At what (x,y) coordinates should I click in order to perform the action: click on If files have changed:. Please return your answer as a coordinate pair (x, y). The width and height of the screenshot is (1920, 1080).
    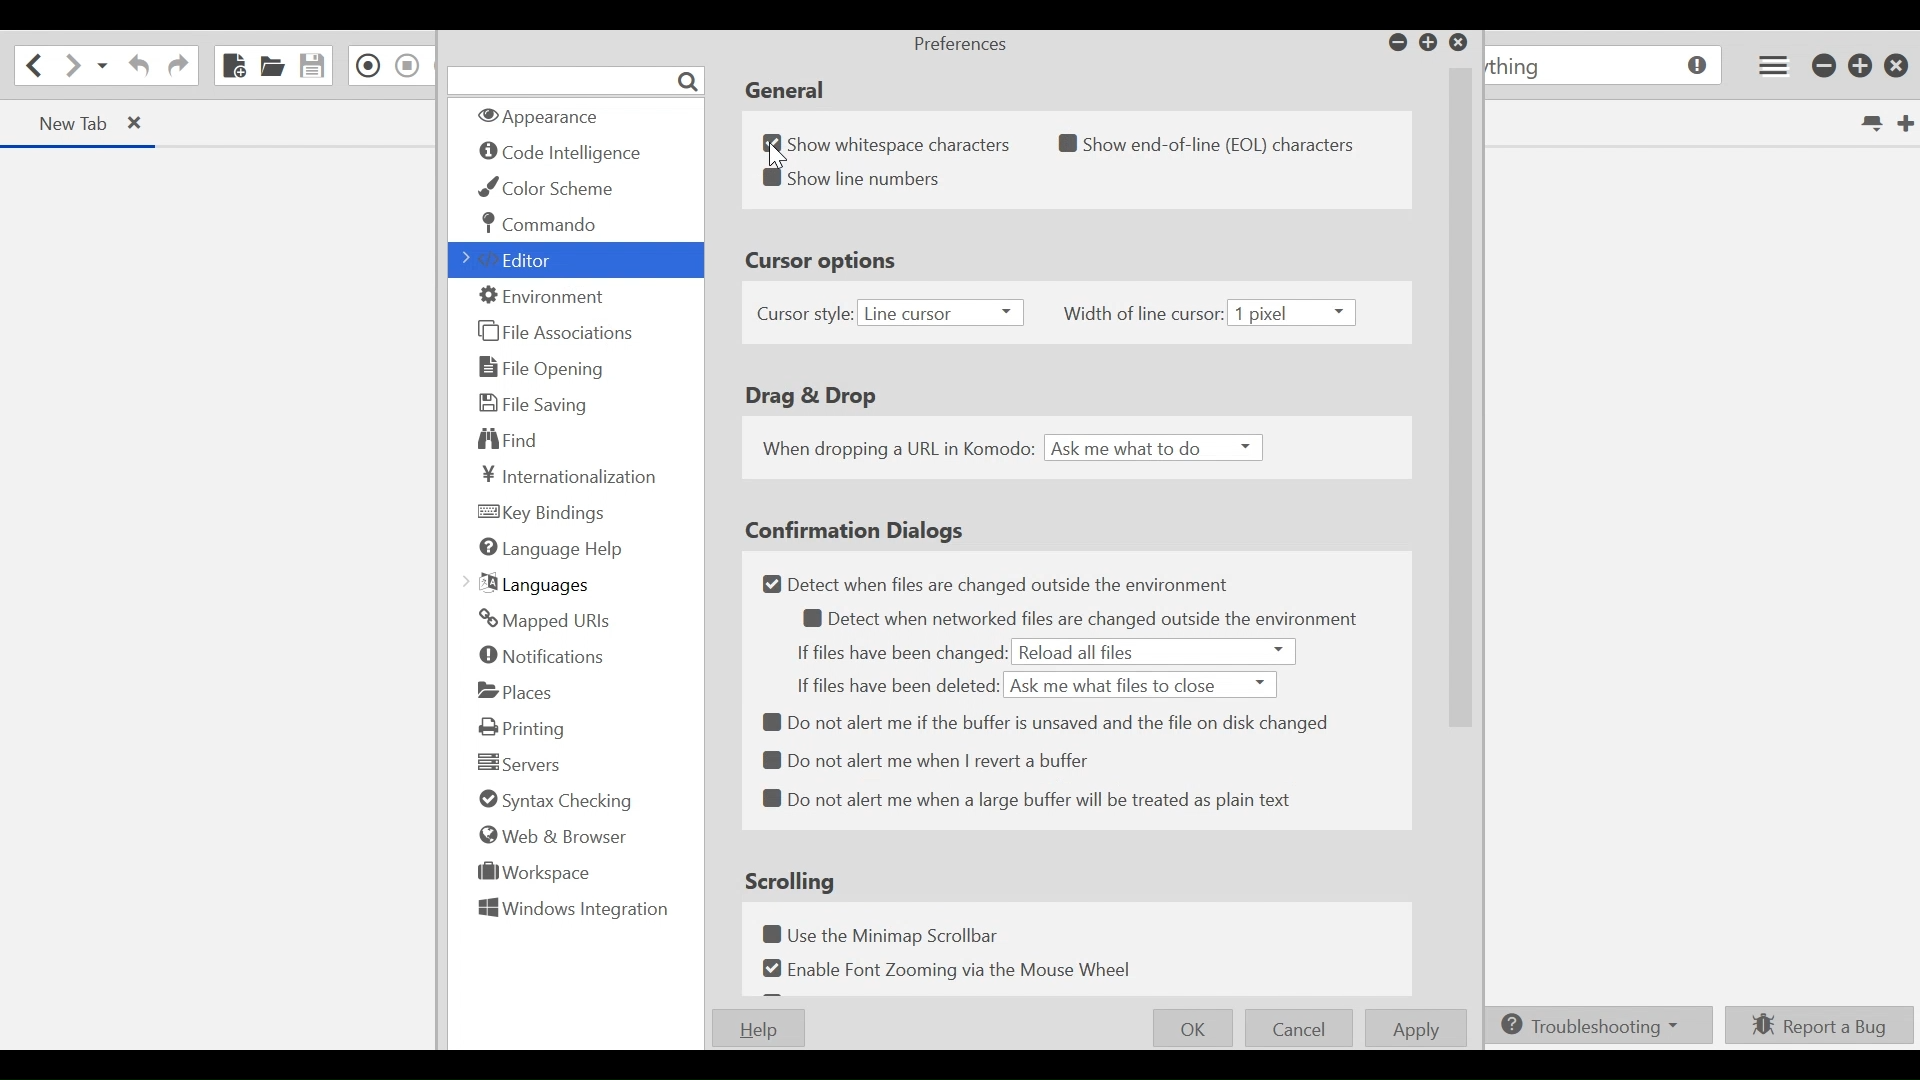
    Looking at the image, I should click on (899, 653).